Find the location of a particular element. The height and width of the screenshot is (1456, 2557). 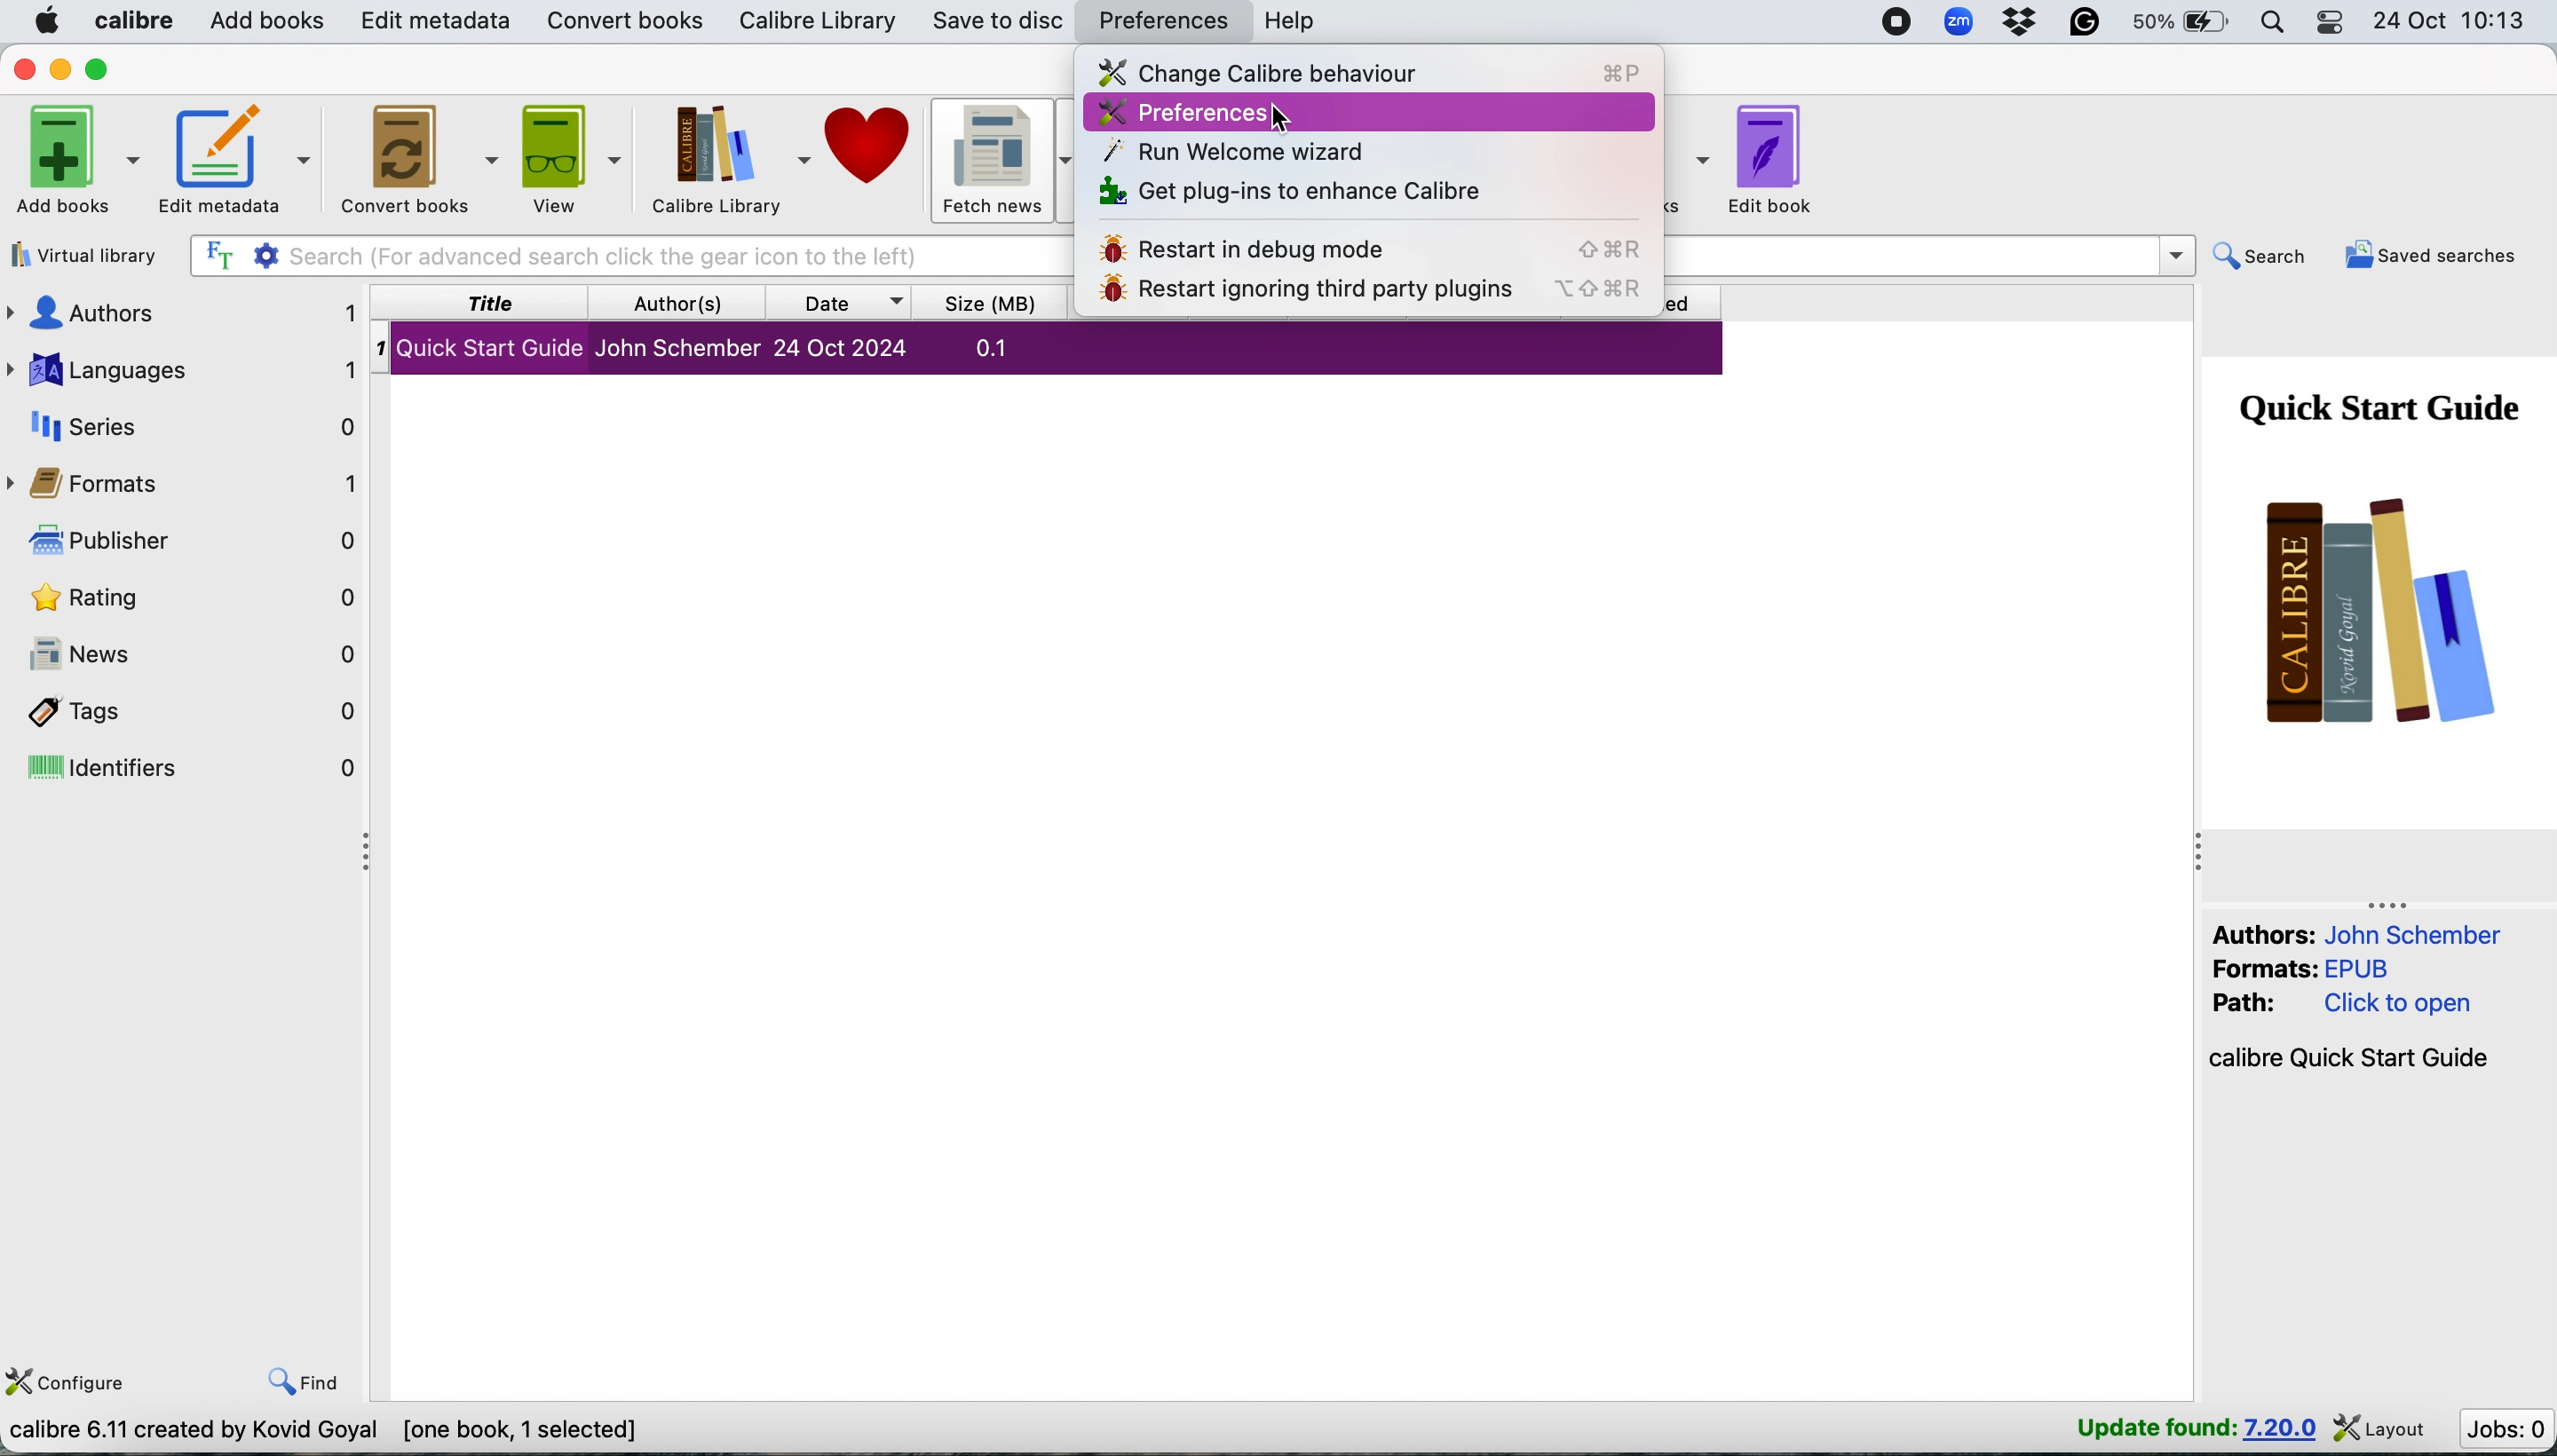

24 oct 10:13 is located at coordinates (2454, 24).